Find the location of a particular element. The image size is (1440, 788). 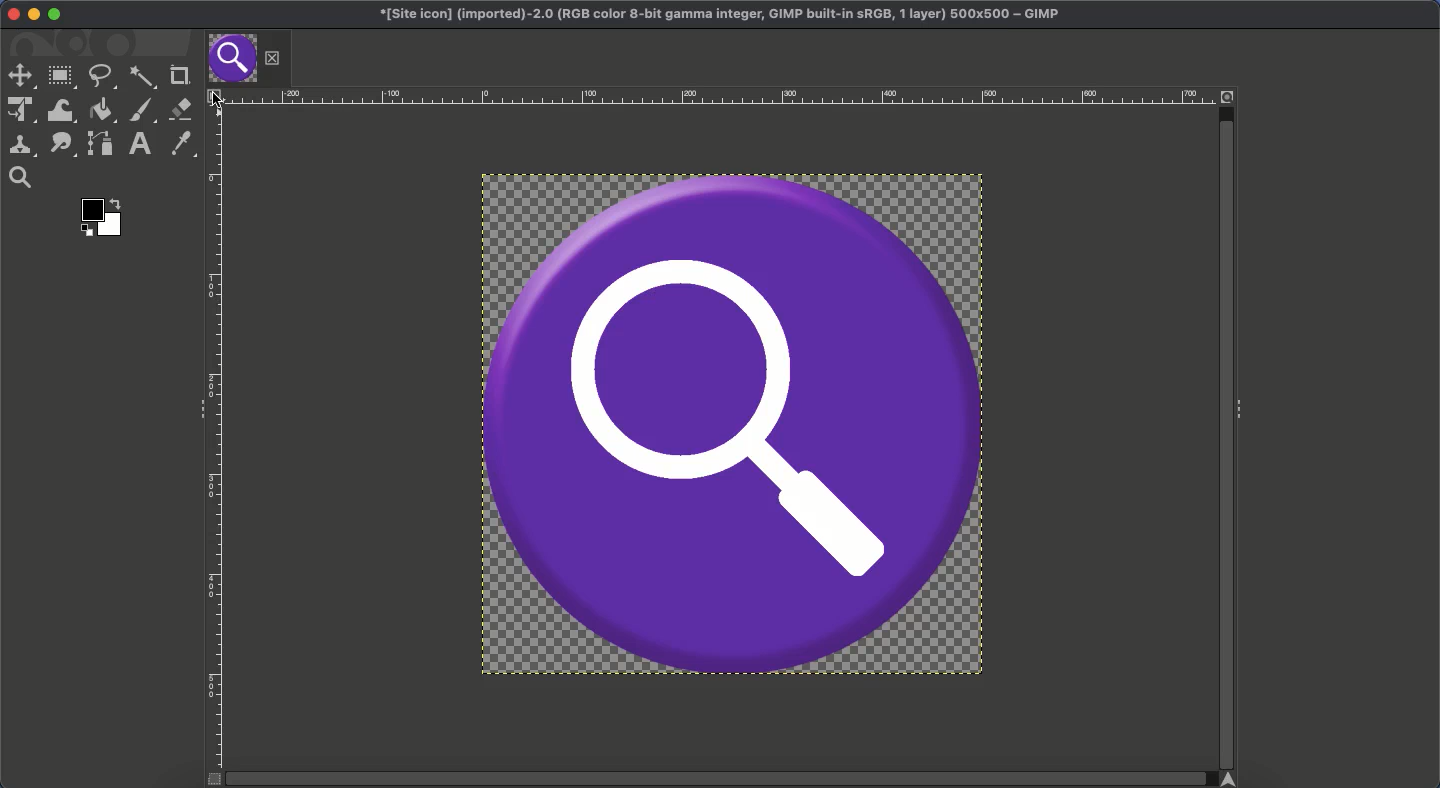

Path is located at coordinates (100, 143).